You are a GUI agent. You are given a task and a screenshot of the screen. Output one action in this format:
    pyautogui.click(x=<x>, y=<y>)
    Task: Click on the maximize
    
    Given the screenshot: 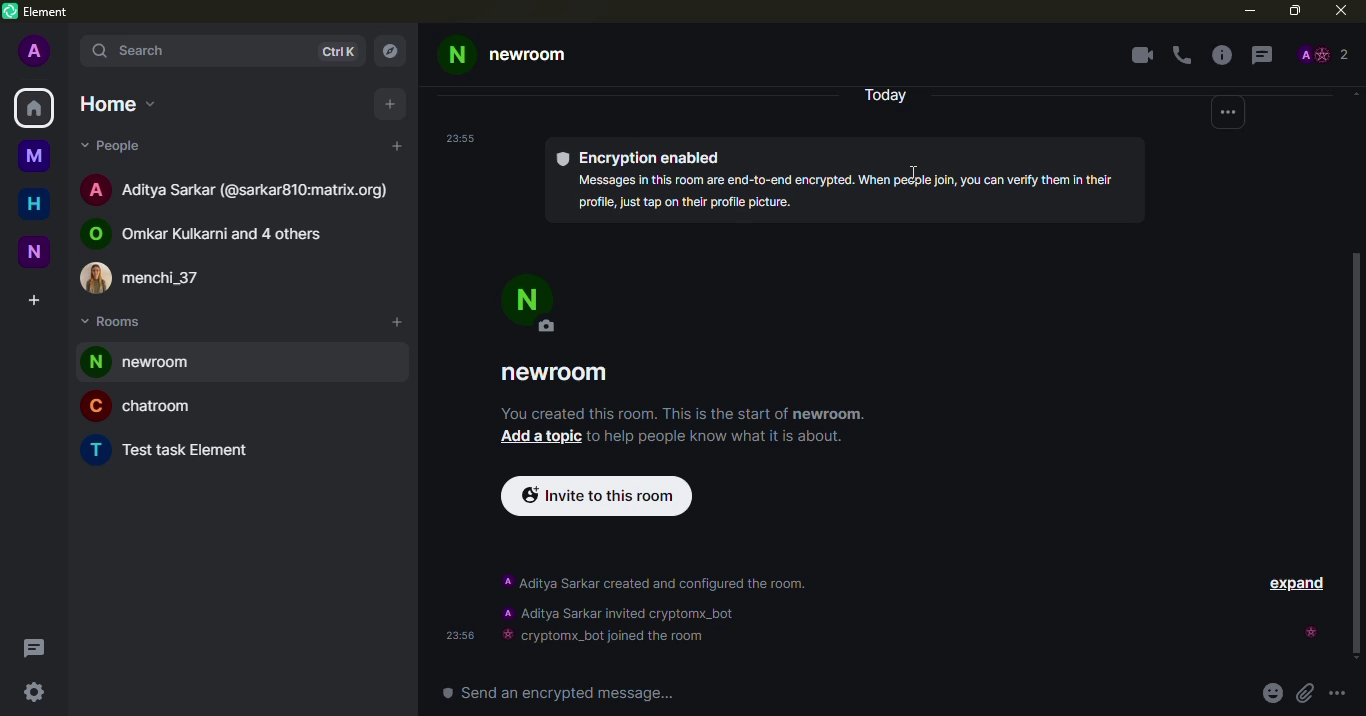 What is the action you would take?
    pyautogui.click(x=1291, y=13)
    